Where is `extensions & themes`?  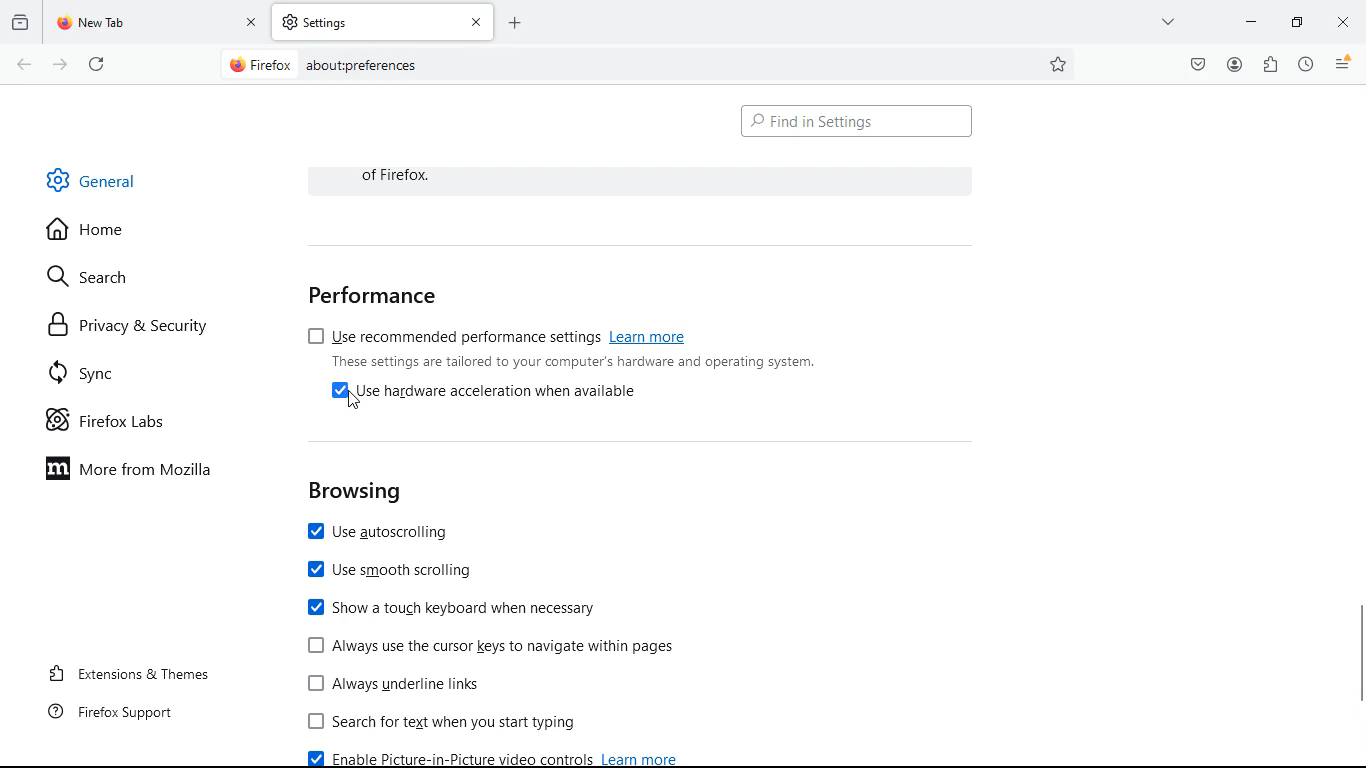
extensions & themes is located at coordinates (125, 674).